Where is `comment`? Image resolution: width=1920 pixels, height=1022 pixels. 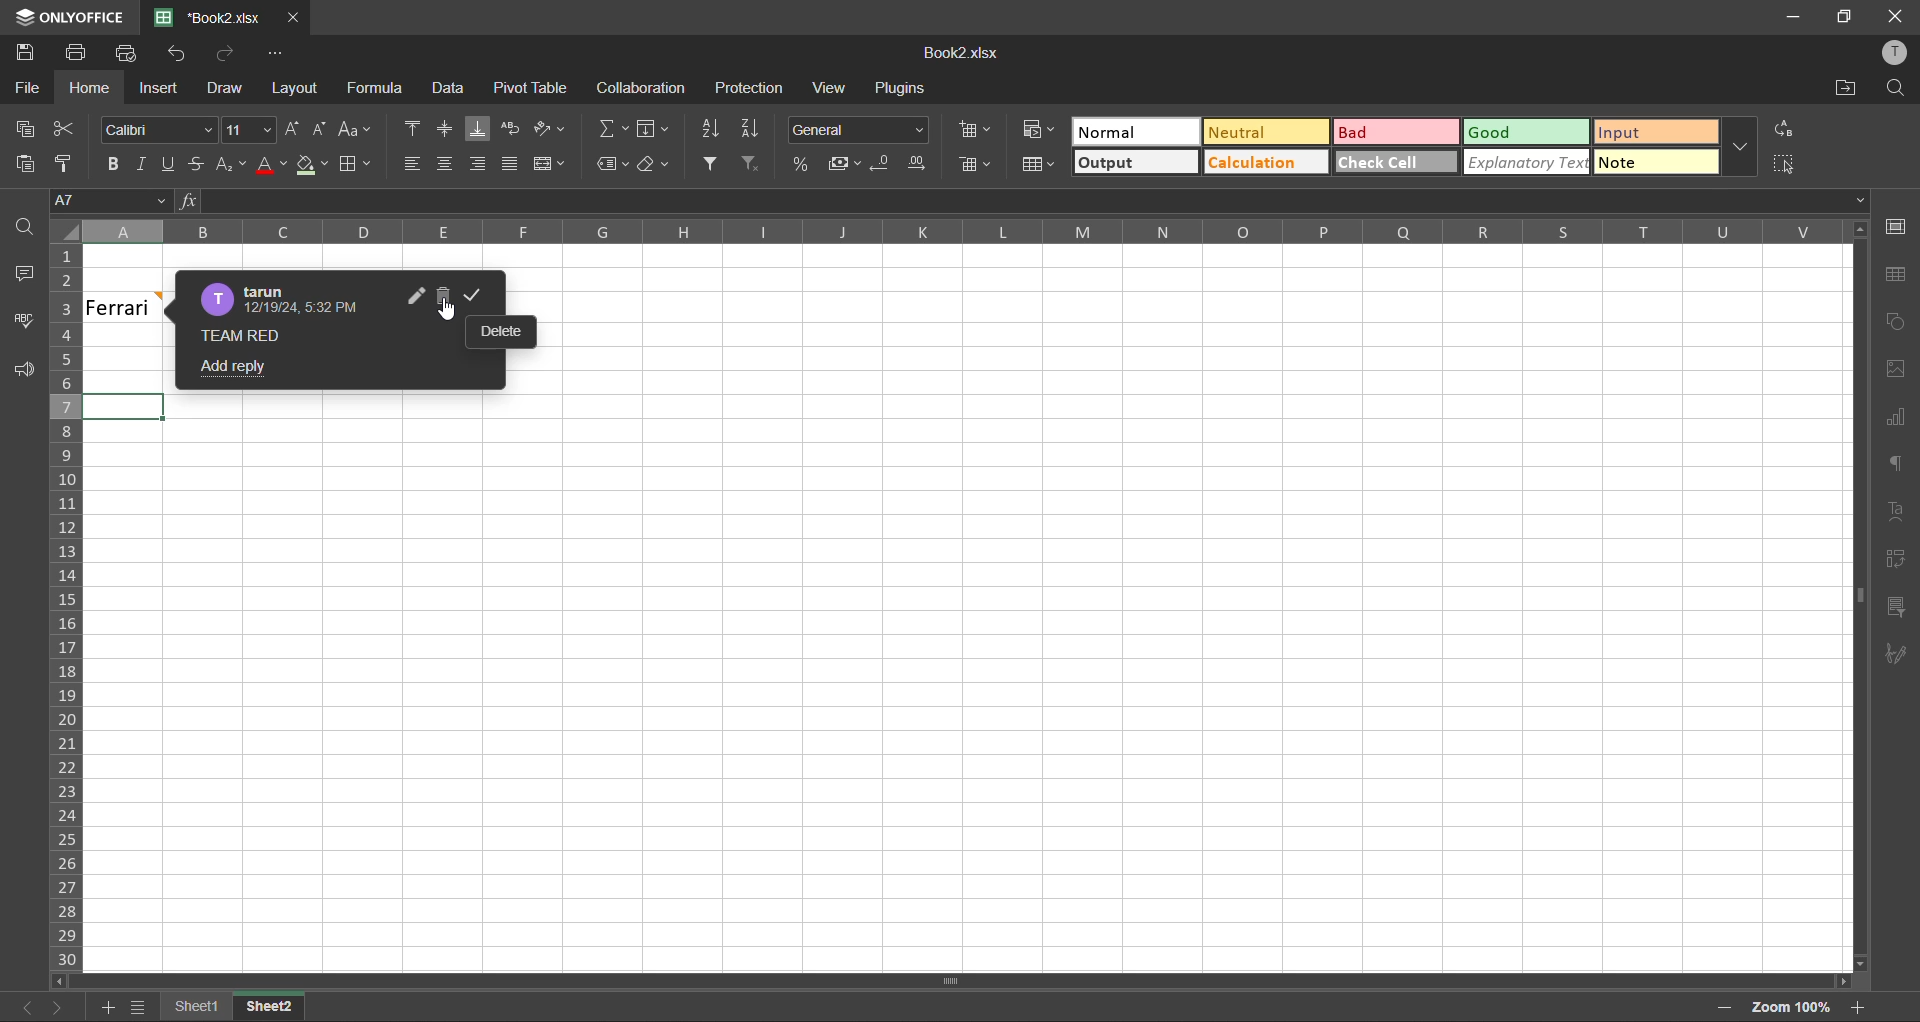
comment is located at coordinates (258, 339).